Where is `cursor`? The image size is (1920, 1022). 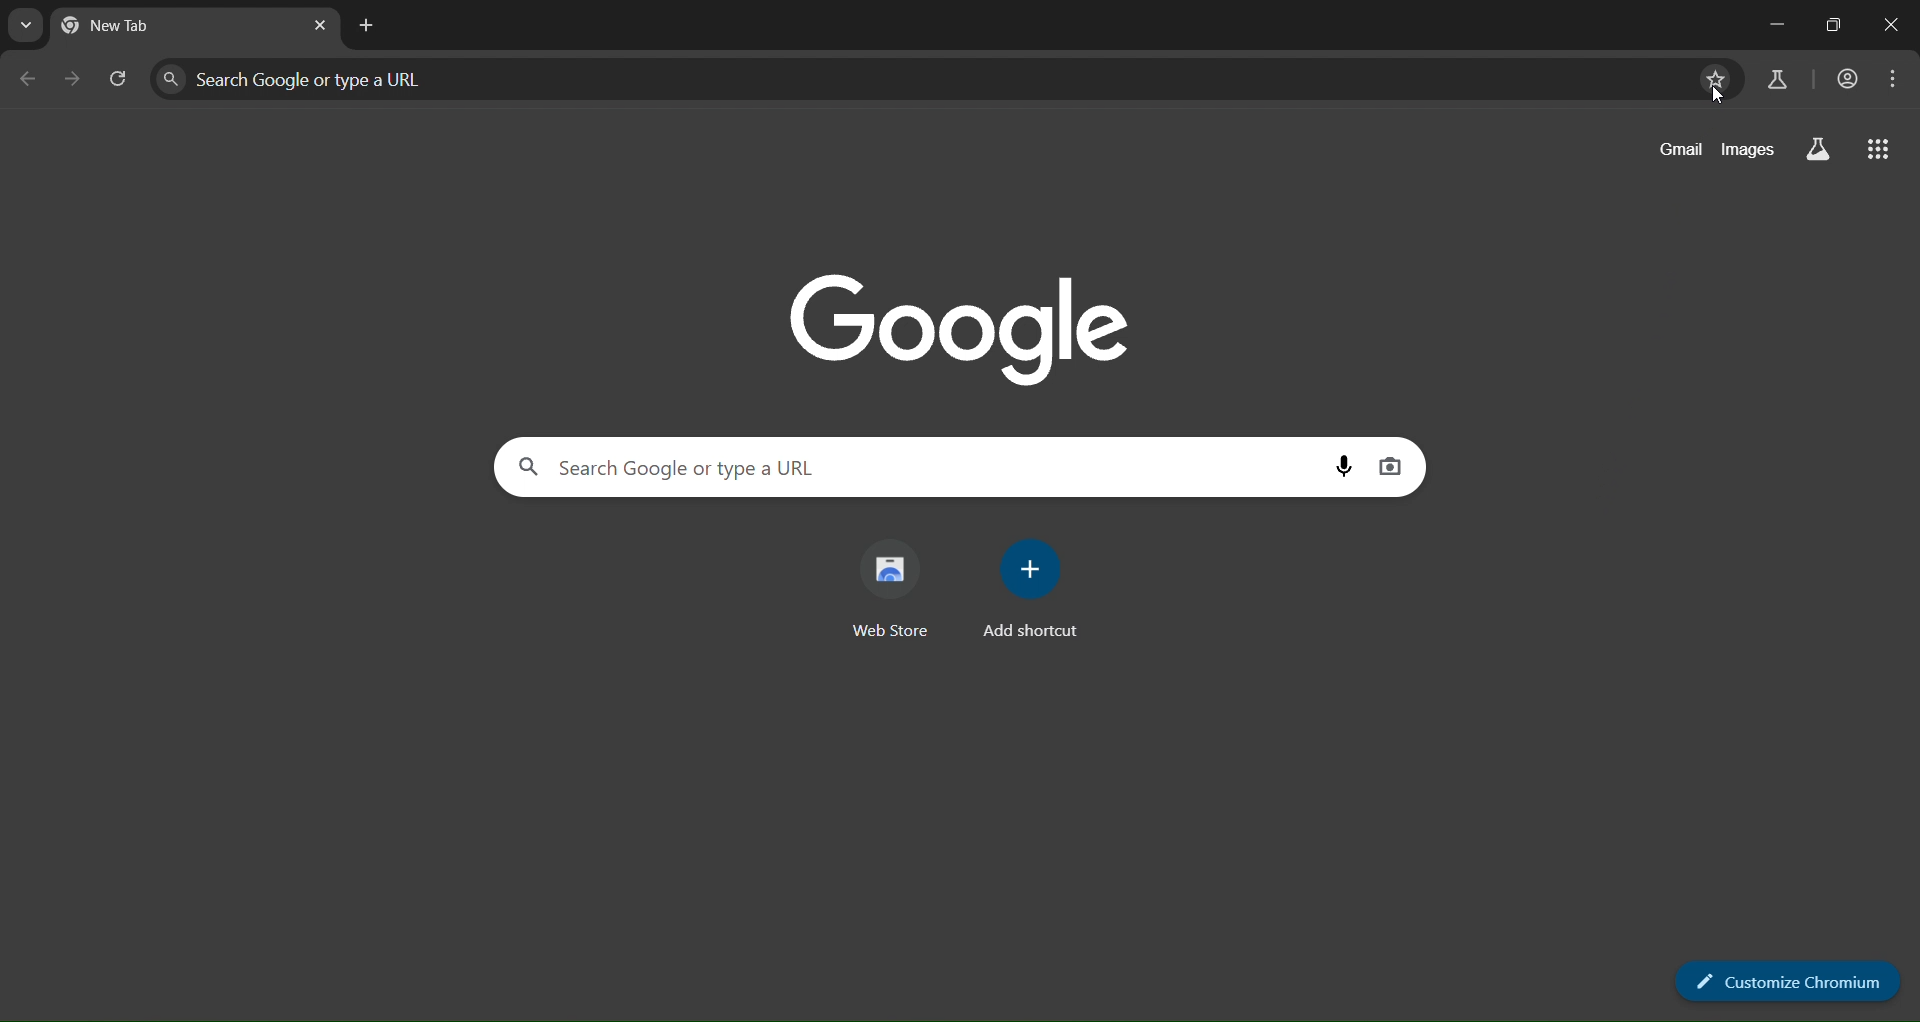
cursor is located at coordinates (1716, 98).